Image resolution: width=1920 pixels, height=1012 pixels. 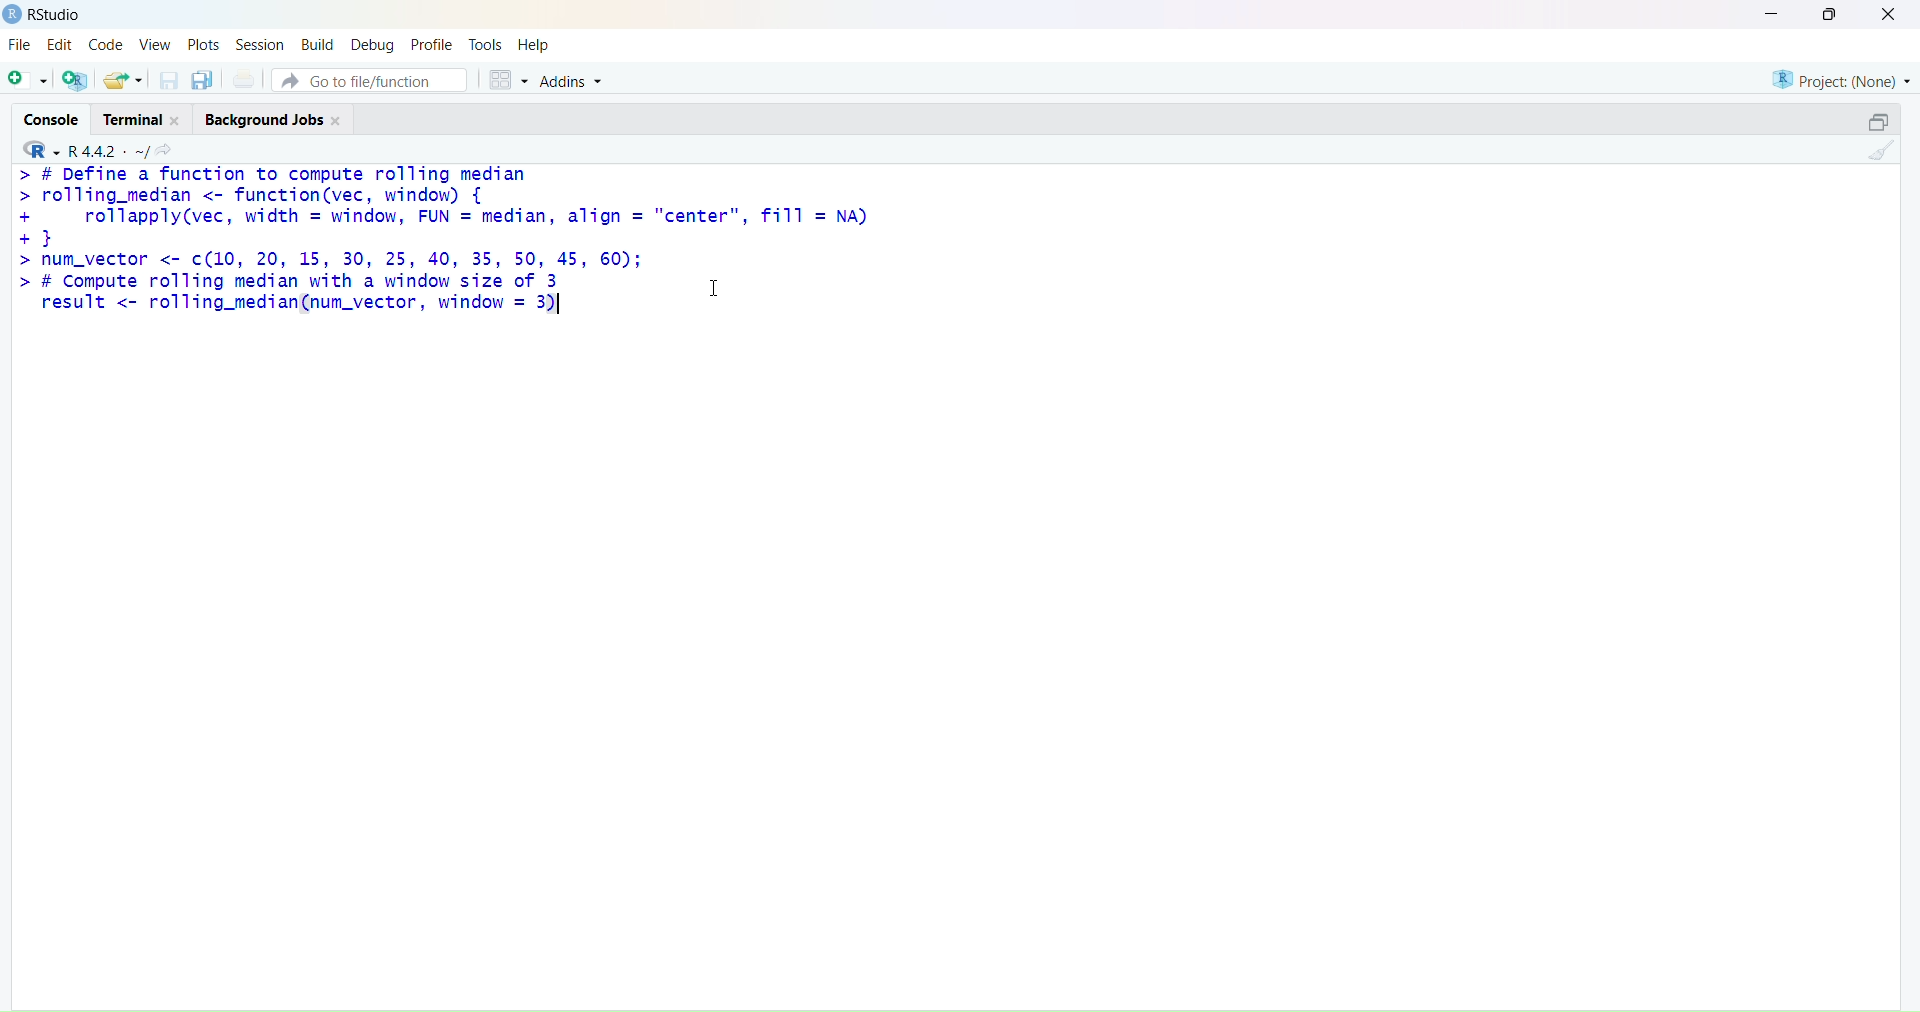 I want to click on terminal, so click(x=132, y=120).